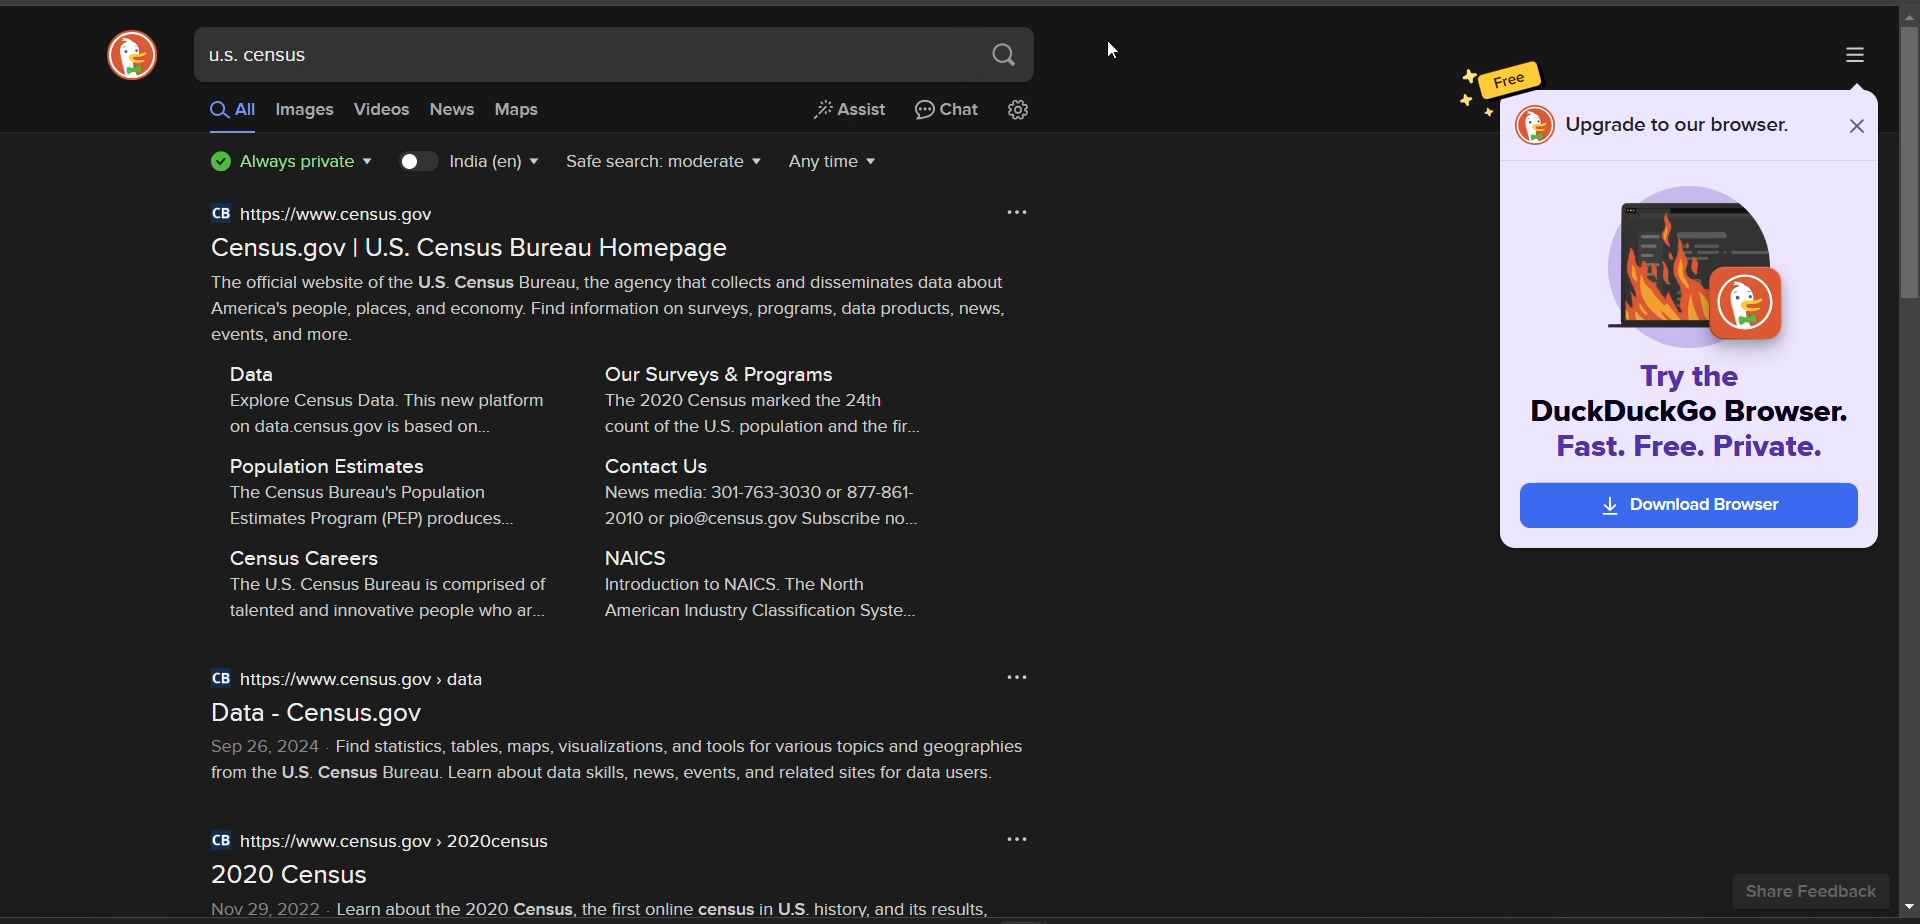 This screenshot has width=1920, height=924. What do you see at coordinates (1119, 51) in the screenshot?
I see `cursor` at bounding box center [1119, 51].